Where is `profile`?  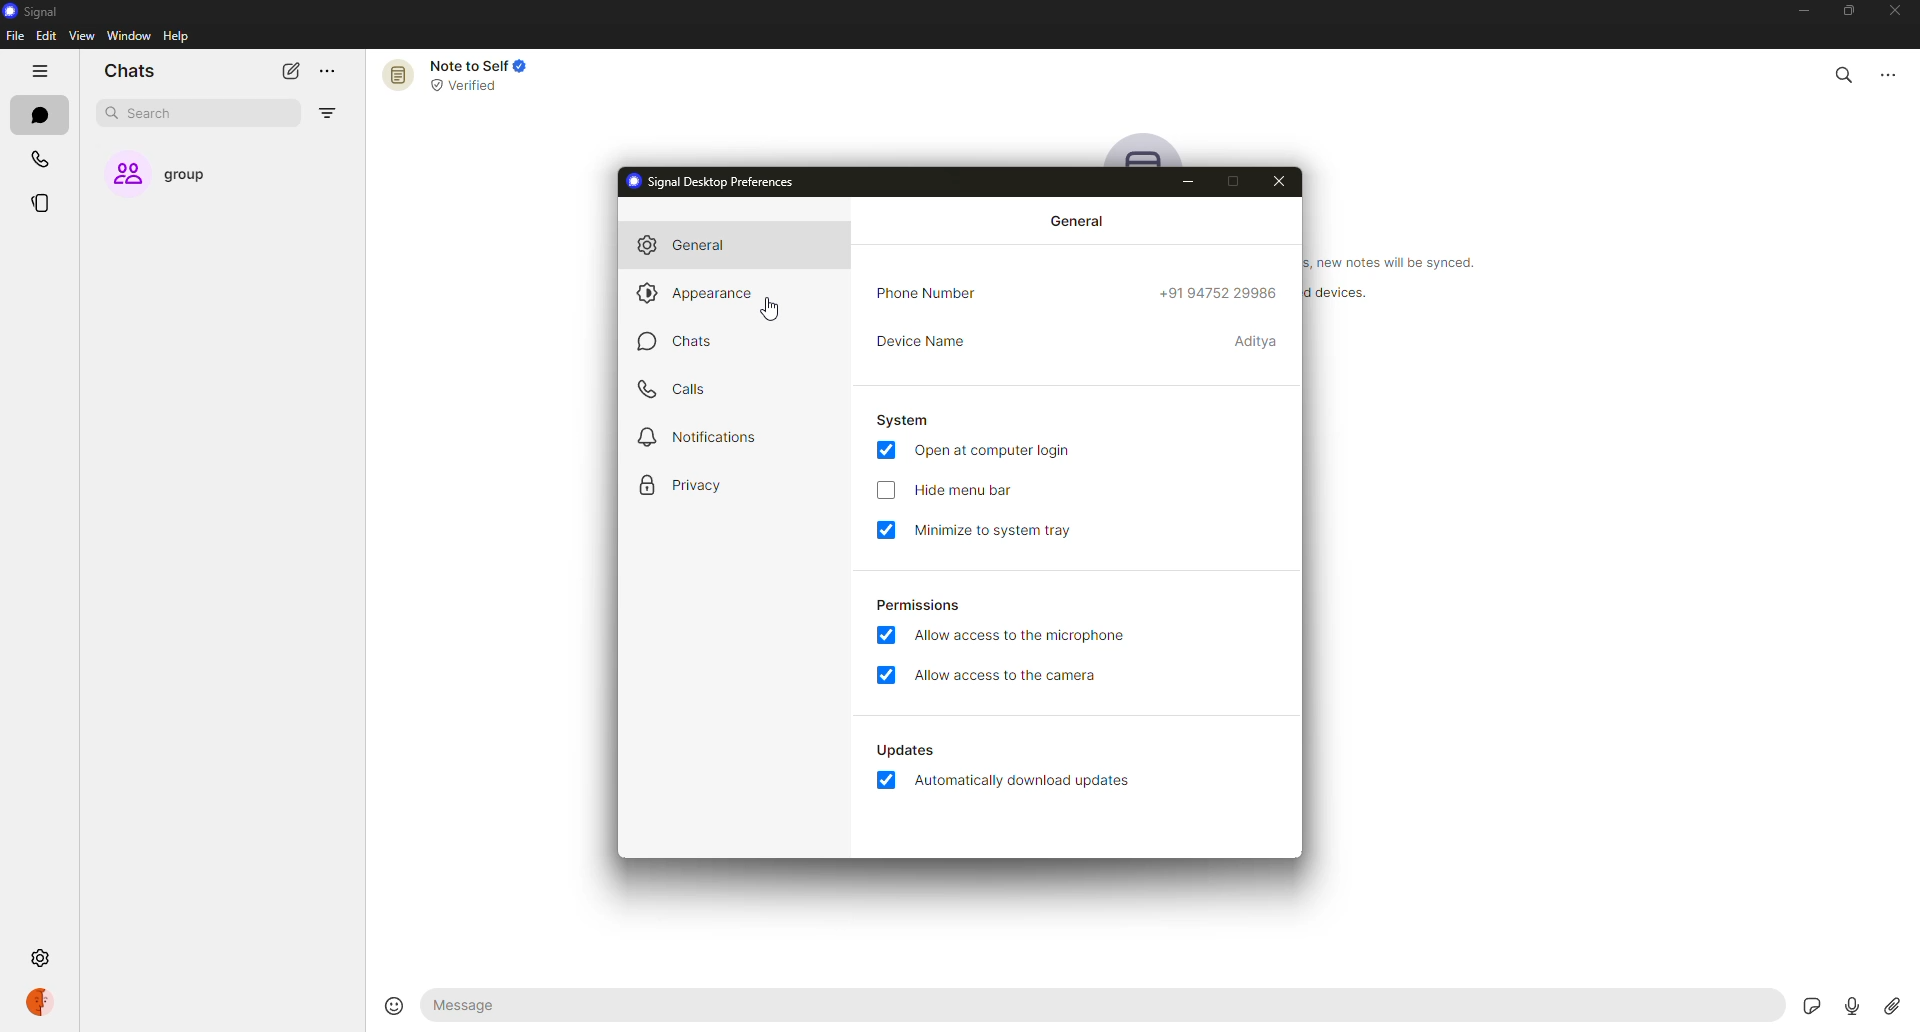 profile is located at coordinates (44, 1007).